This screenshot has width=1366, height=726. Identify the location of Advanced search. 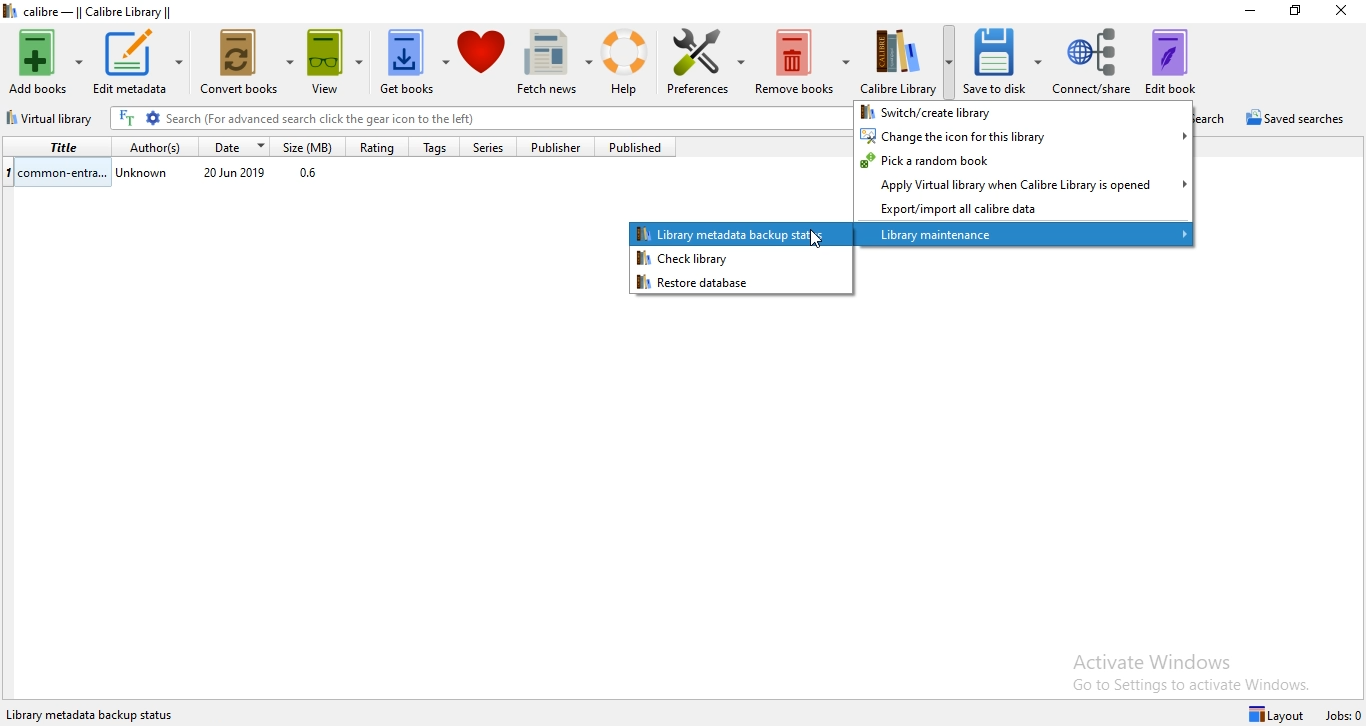
(153, 119).